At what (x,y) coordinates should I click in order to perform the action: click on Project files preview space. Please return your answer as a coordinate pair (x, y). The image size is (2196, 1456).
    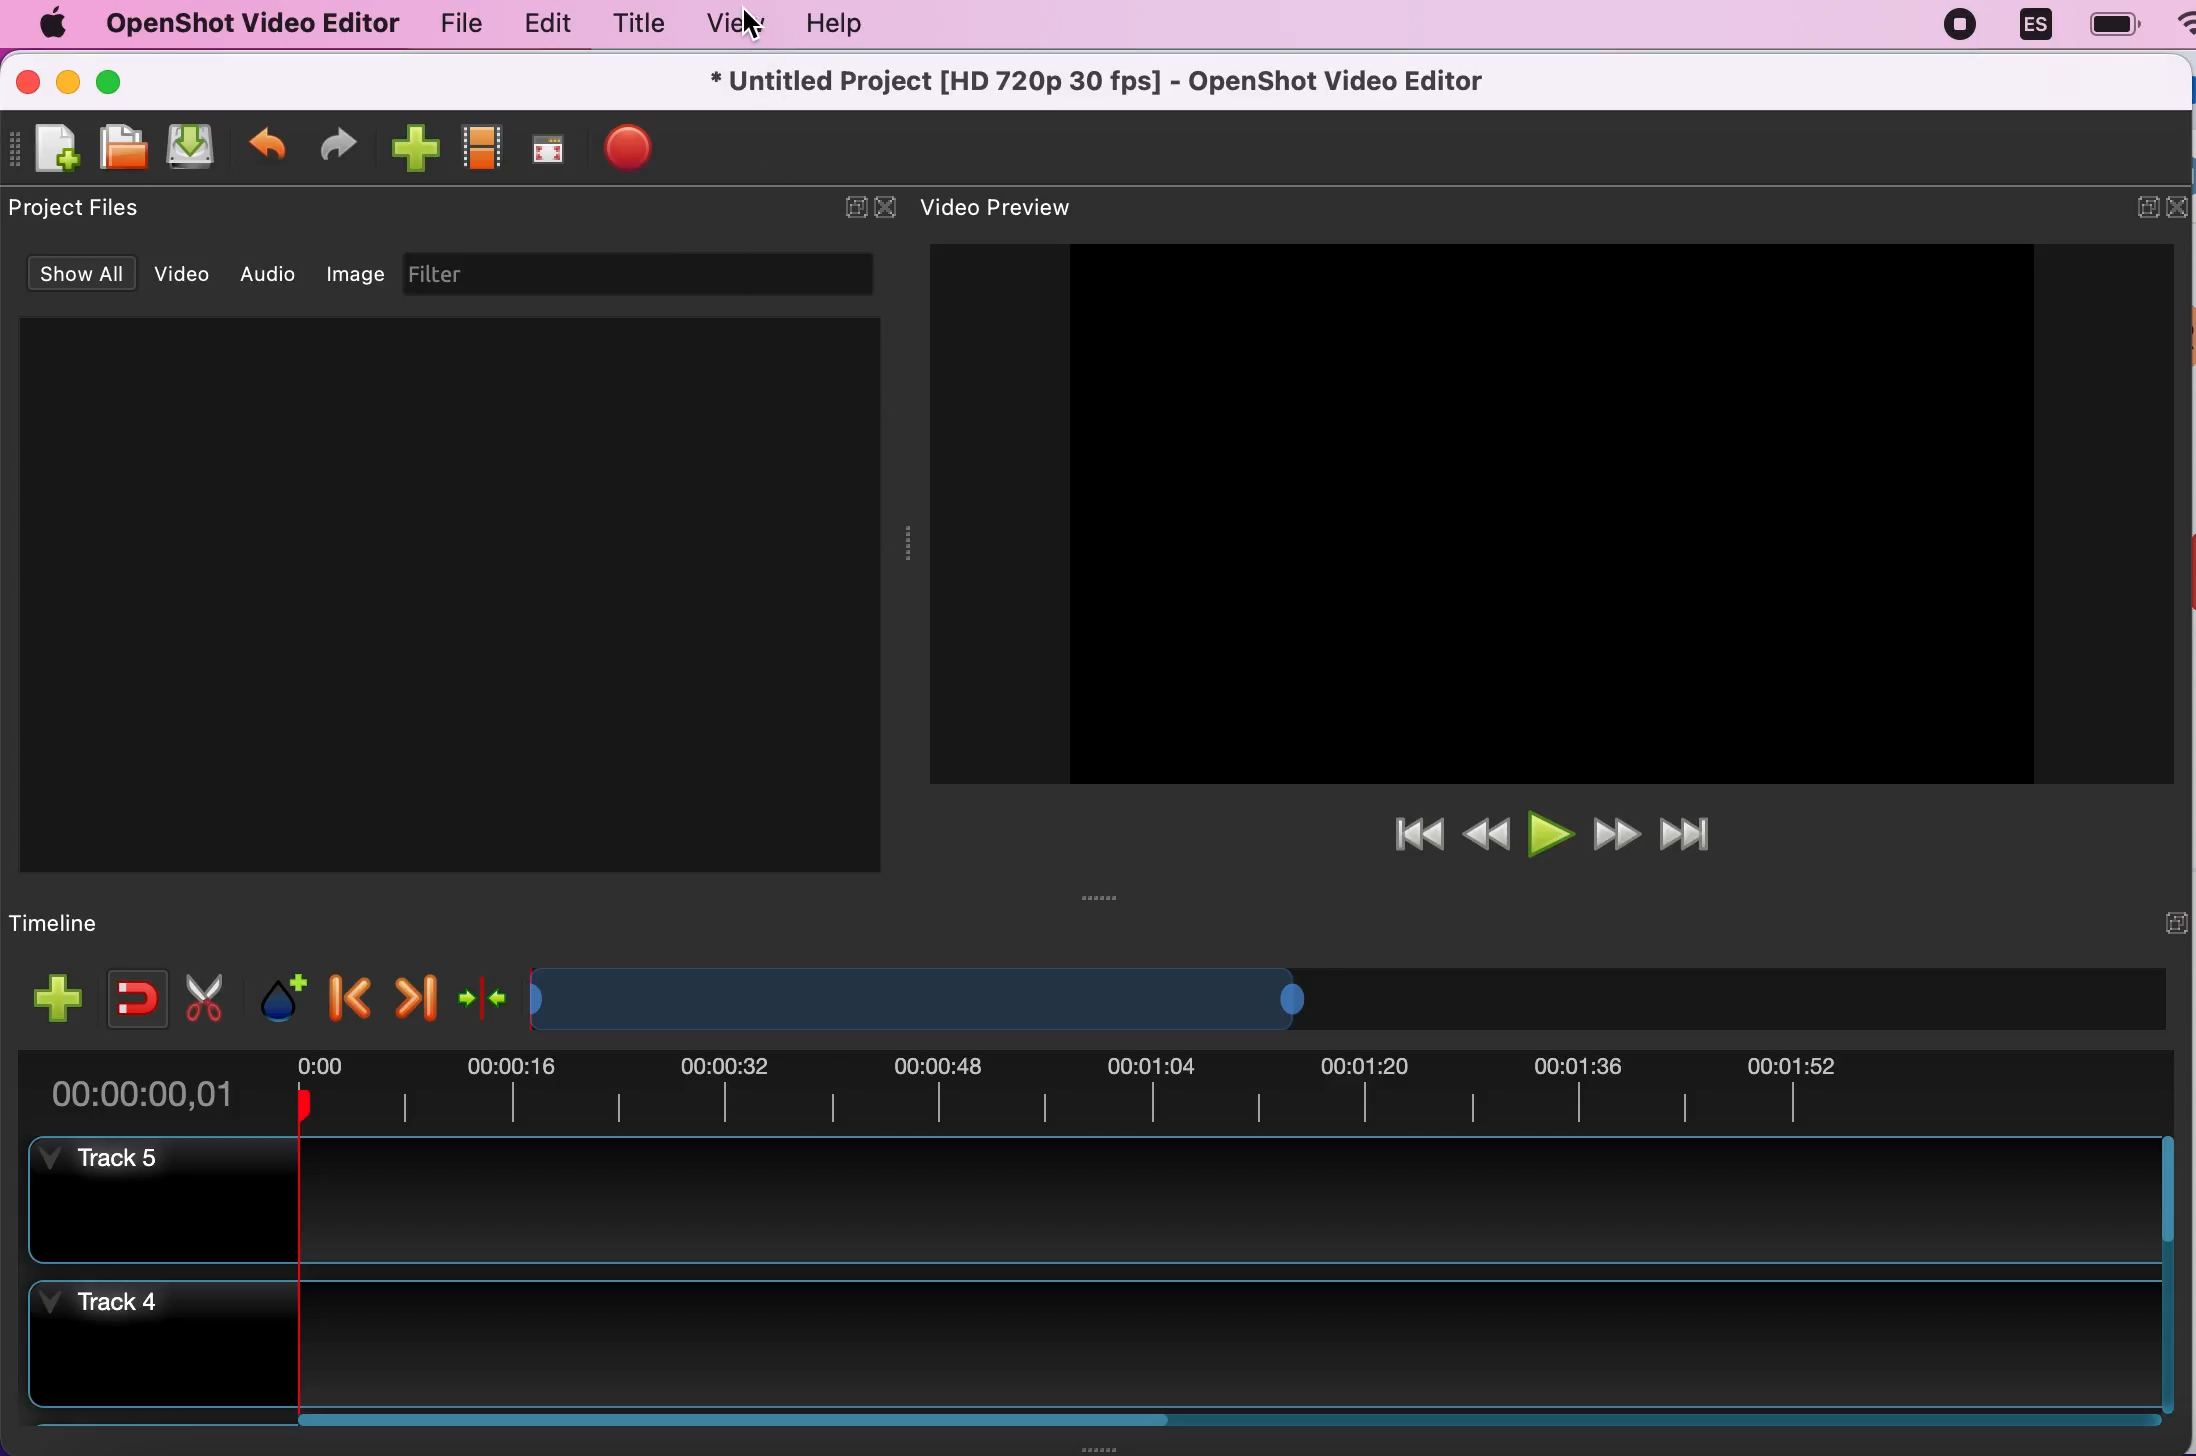
    Looking at the image, I should click on (449, 594).